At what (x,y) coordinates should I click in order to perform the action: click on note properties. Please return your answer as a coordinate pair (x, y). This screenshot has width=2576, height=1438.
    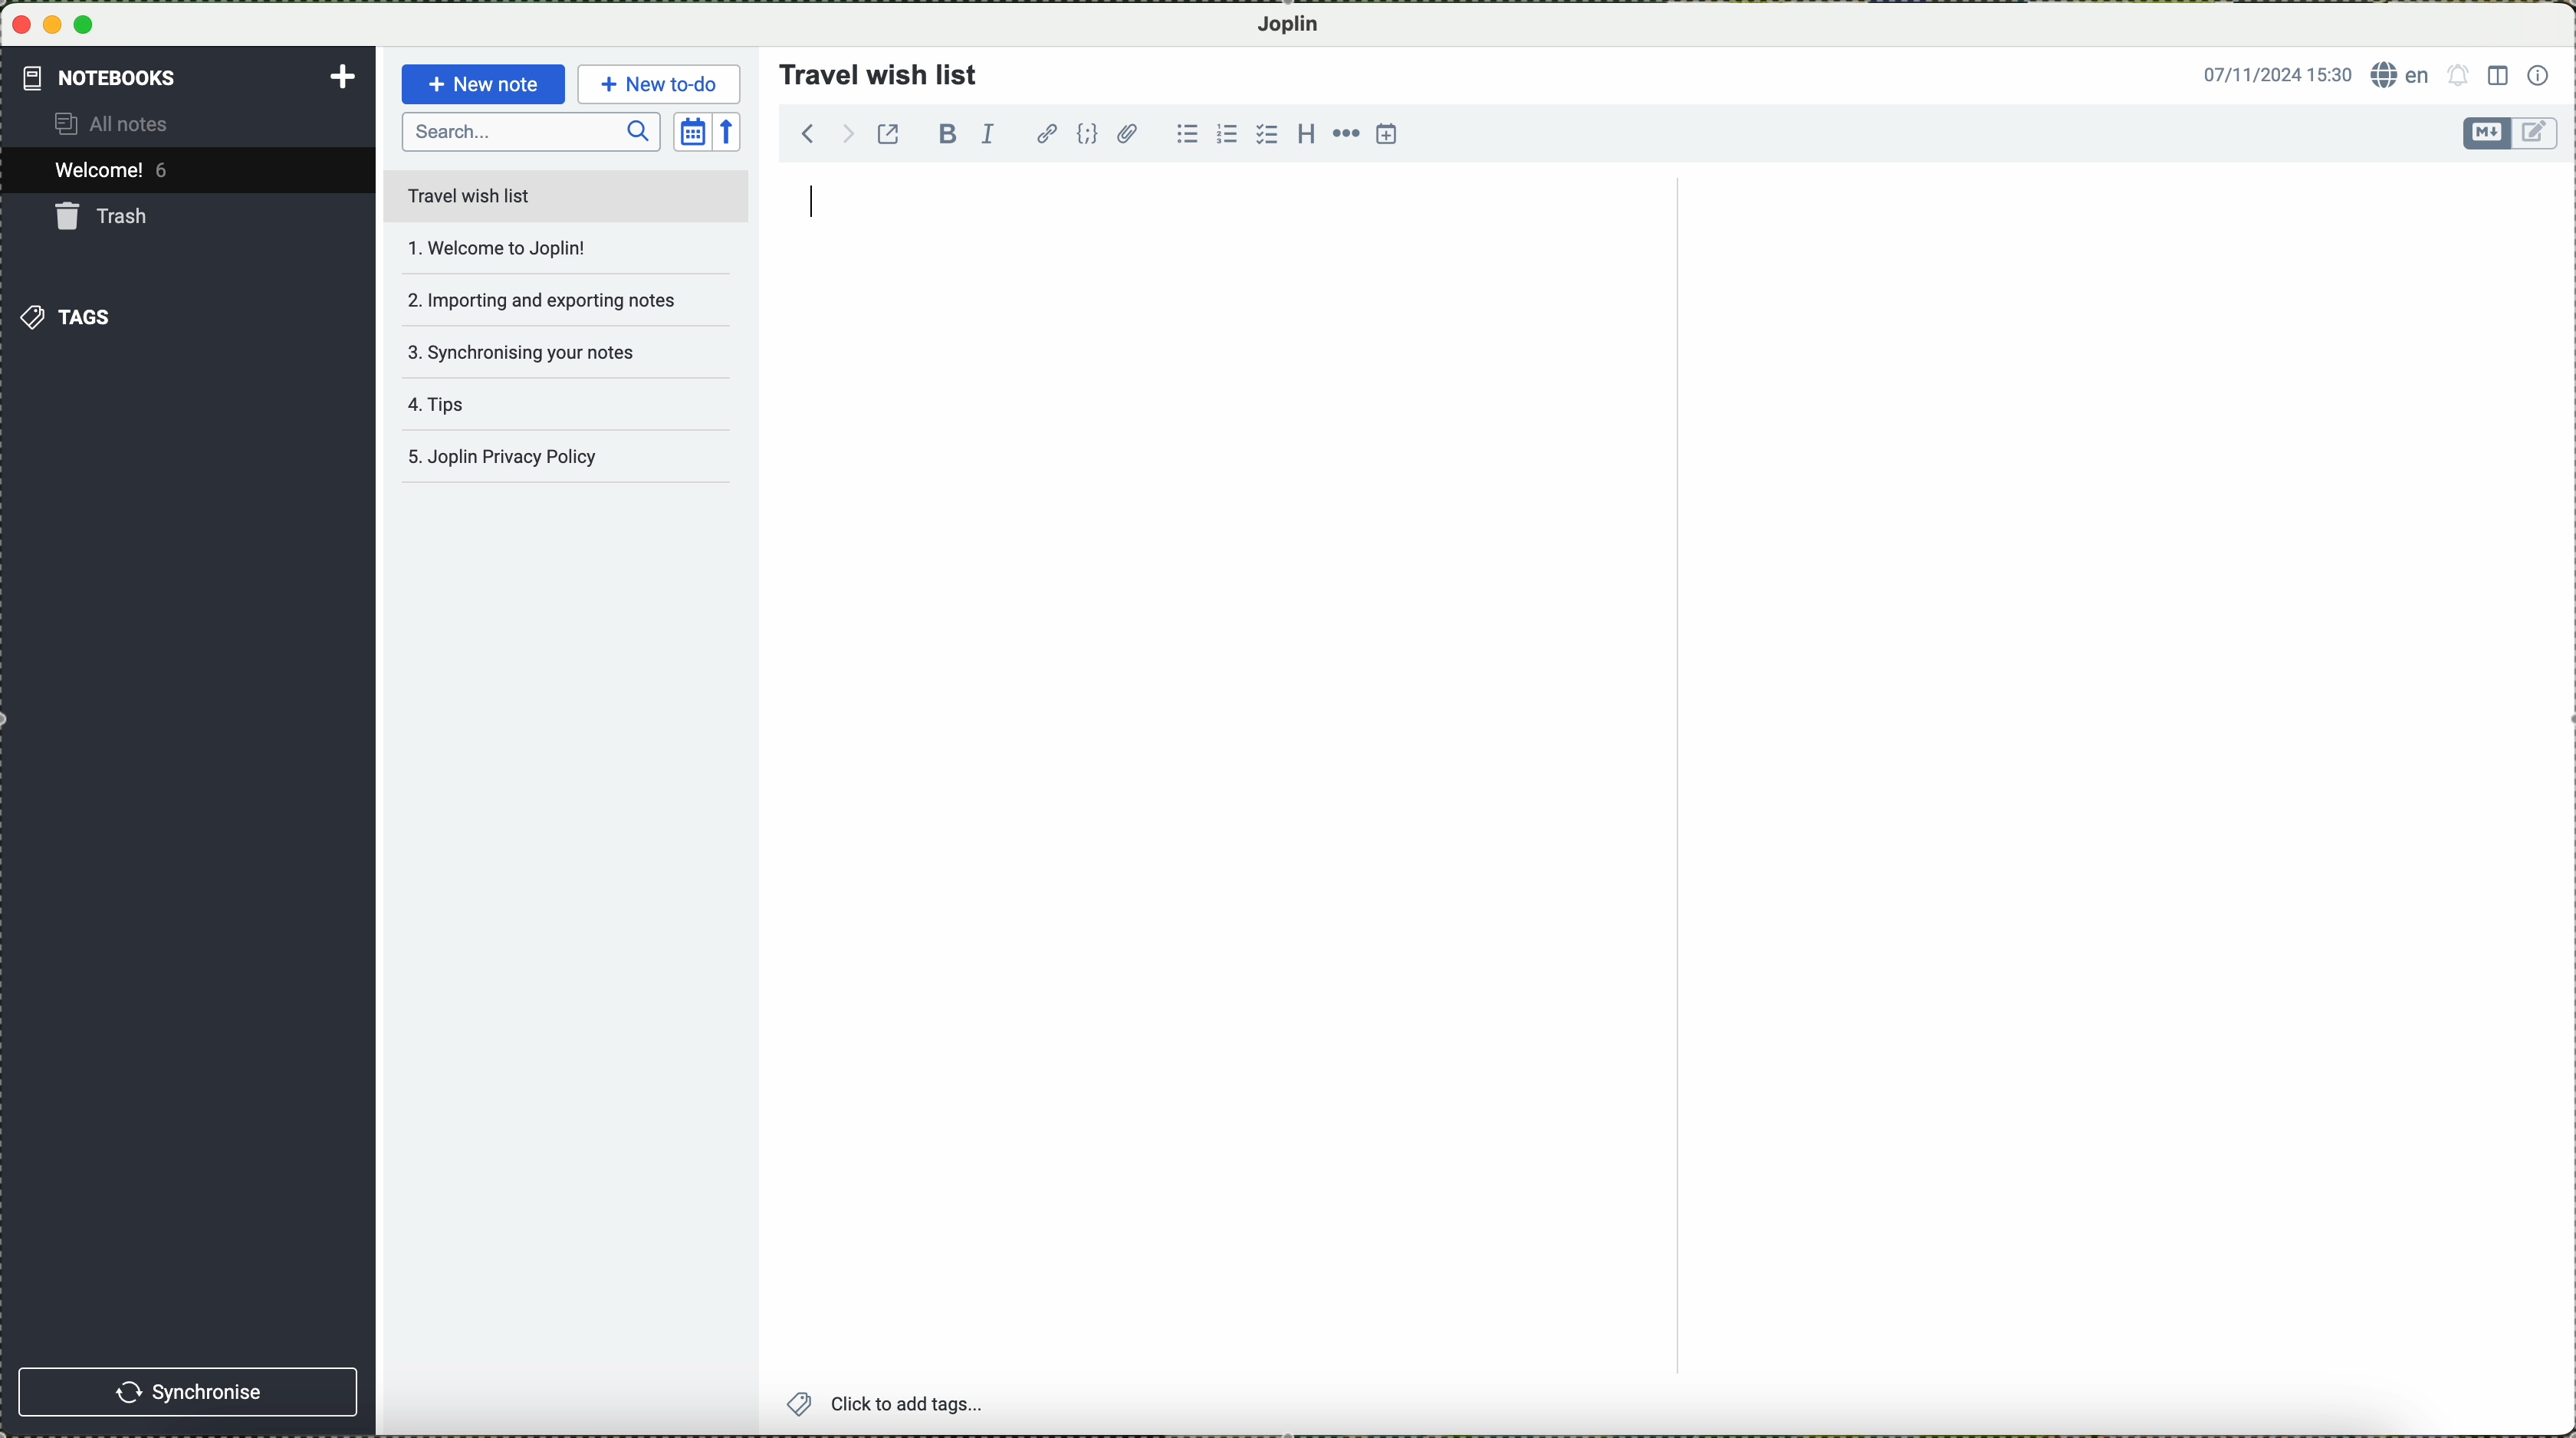
    Looking at the image, I should click on (2539, 73).